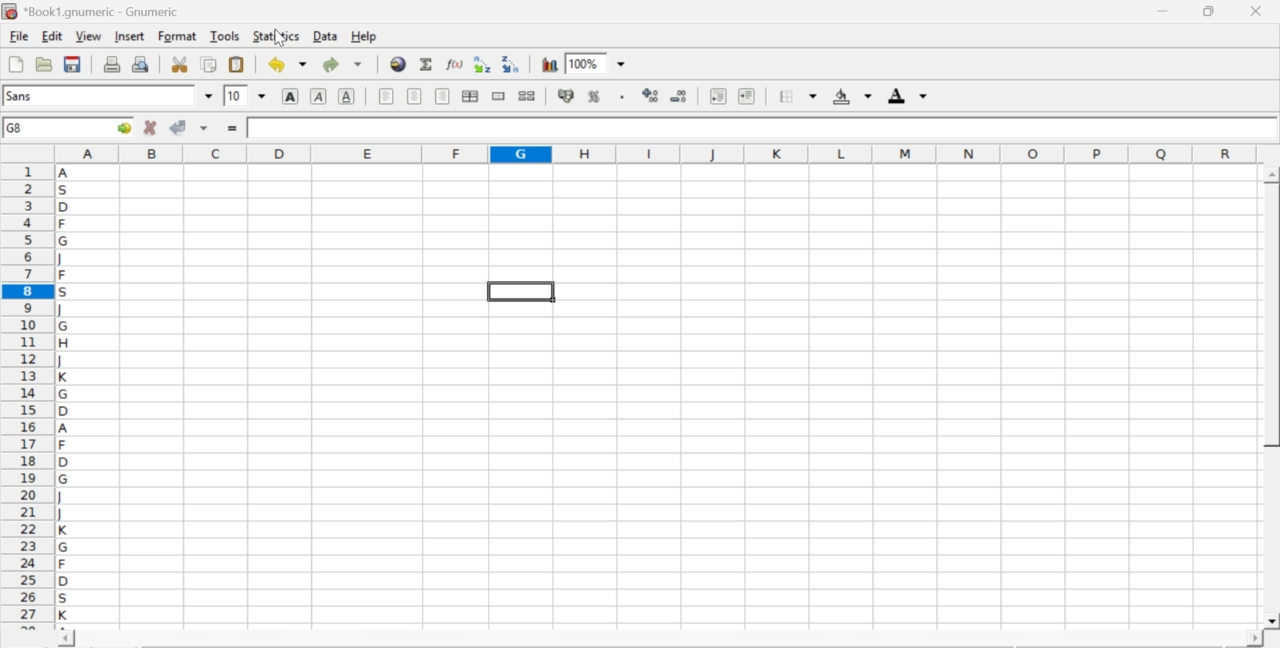 The width and height of the screenshot is (1280, 648). What do you see at coordinates (226, 35) in the screenshot?
I see `tools` at bounding box center [226, 35].